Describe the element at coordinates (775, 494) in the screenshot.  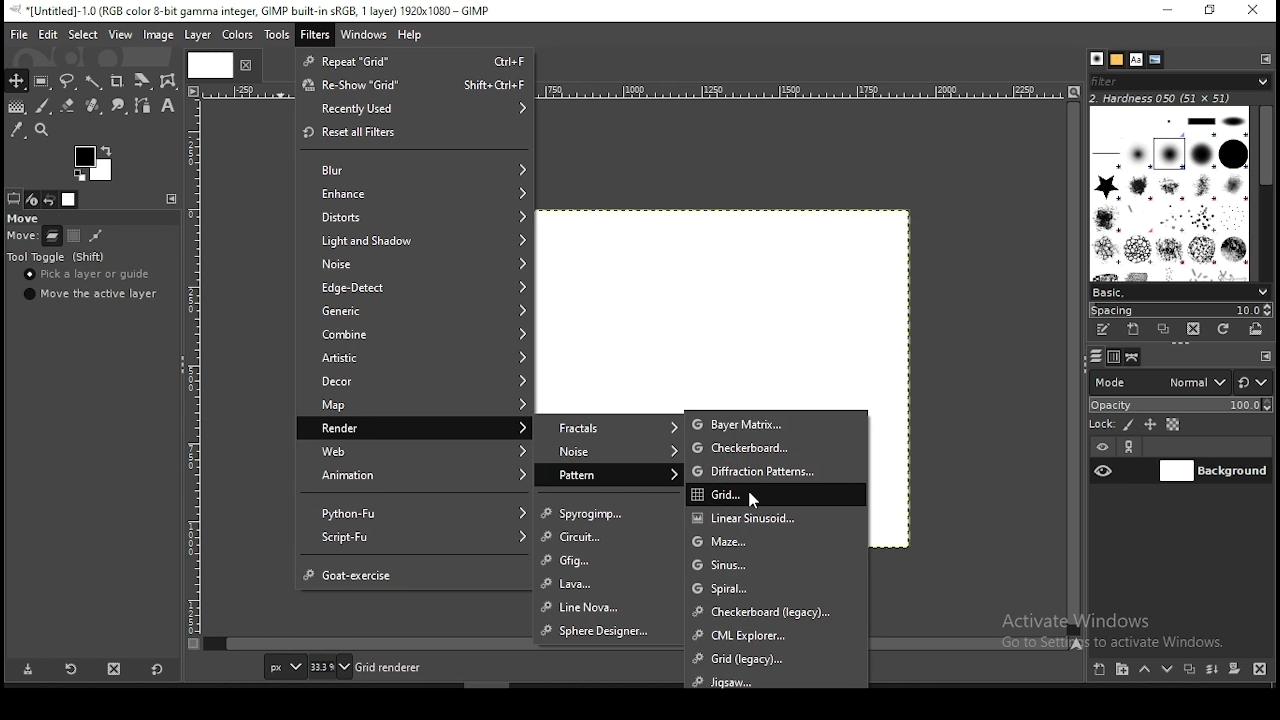
I see `grid` at that location.